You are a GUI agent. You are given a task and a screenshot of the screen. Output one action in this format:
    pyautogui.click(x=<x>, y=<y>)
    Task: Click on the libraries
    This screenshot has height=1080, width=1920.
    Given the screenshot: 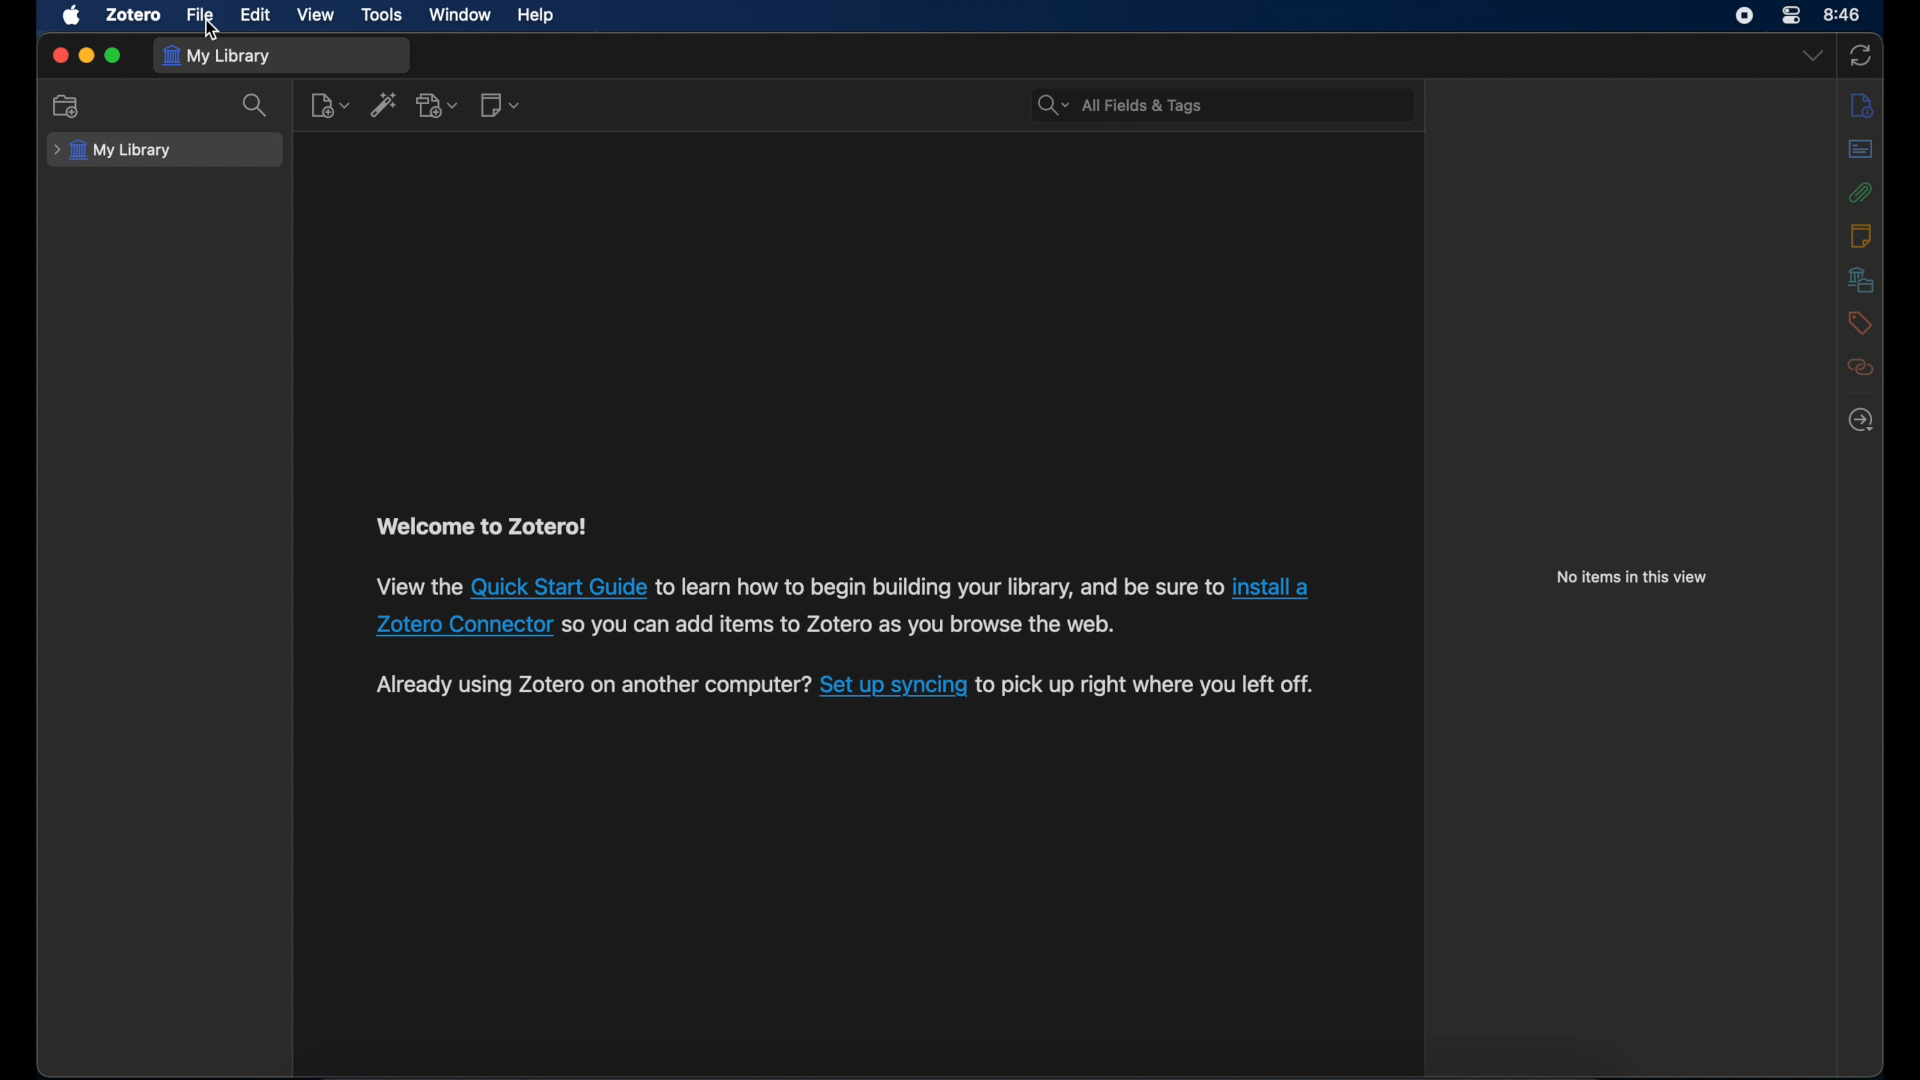 What is the action you would take?
    pyautogui.click(x=1862, y=279)
    